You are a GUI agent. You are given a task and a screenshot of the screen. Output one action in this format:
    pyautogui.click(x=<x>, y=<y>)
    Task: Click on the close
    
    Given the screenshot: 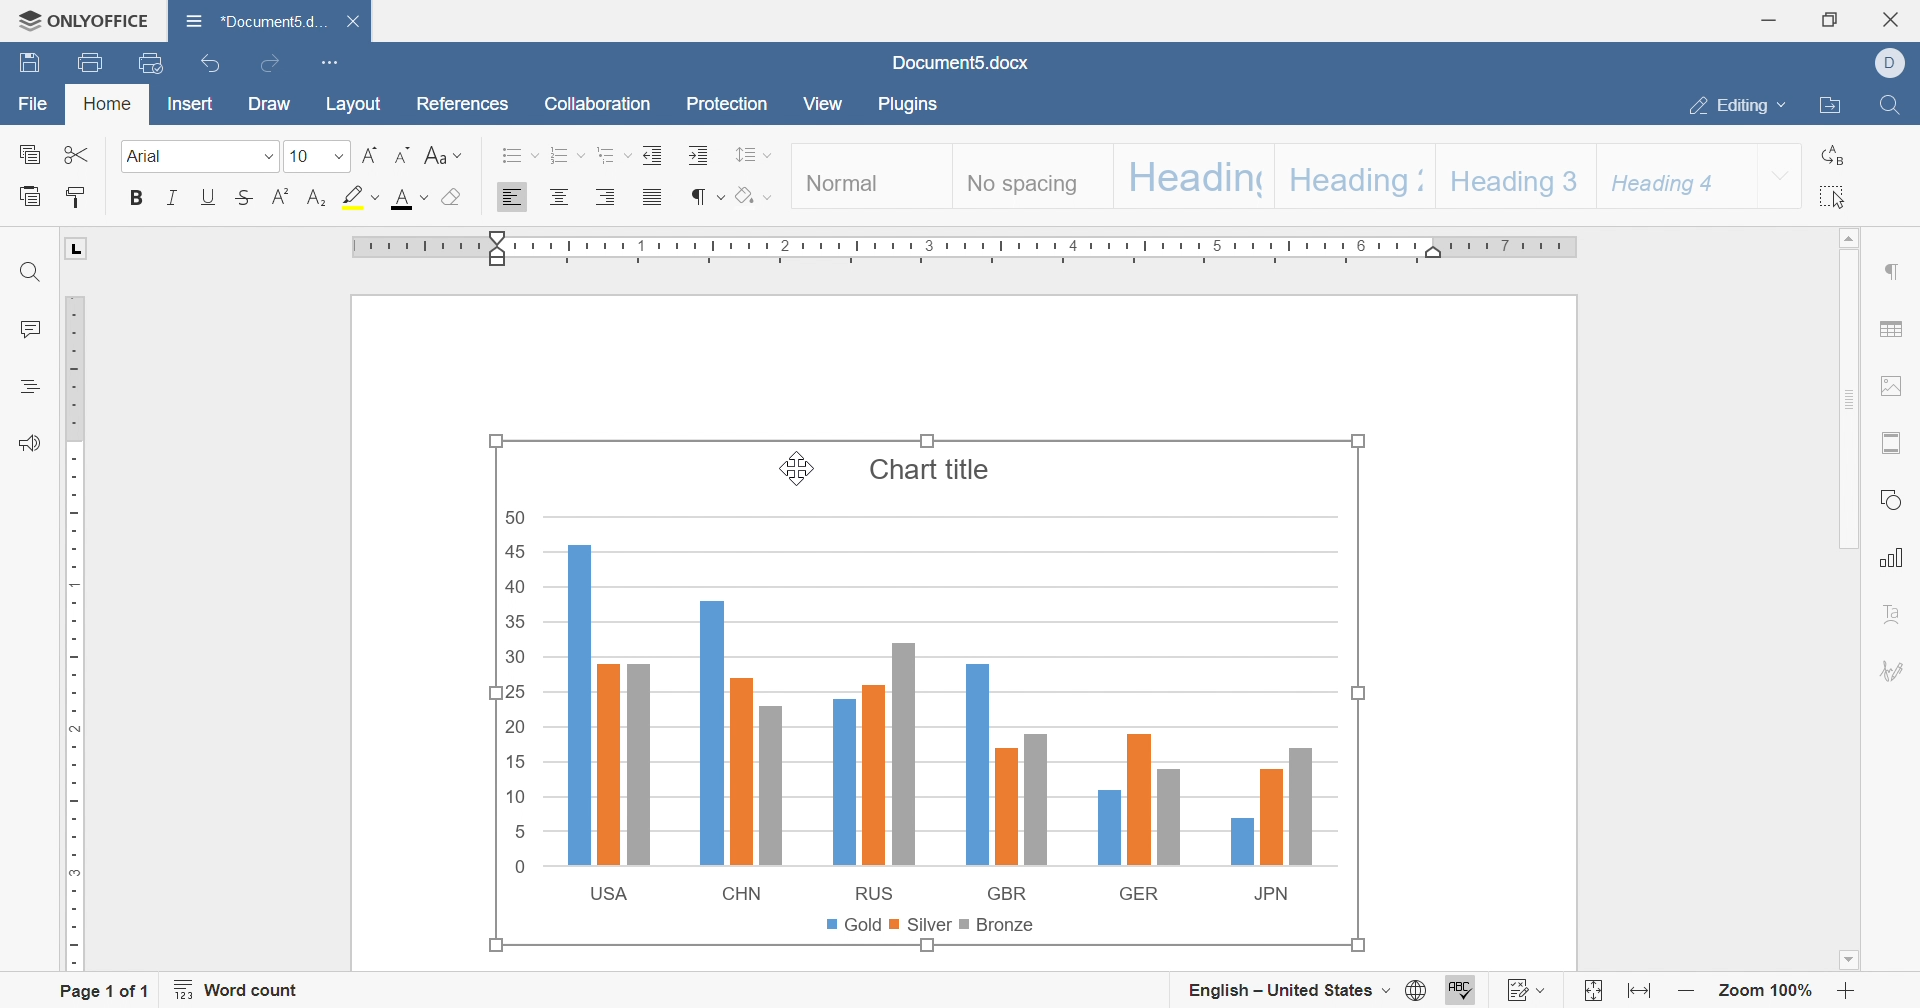 What is the action you would take?
    pyautogui.click(x=355, y=21)
    